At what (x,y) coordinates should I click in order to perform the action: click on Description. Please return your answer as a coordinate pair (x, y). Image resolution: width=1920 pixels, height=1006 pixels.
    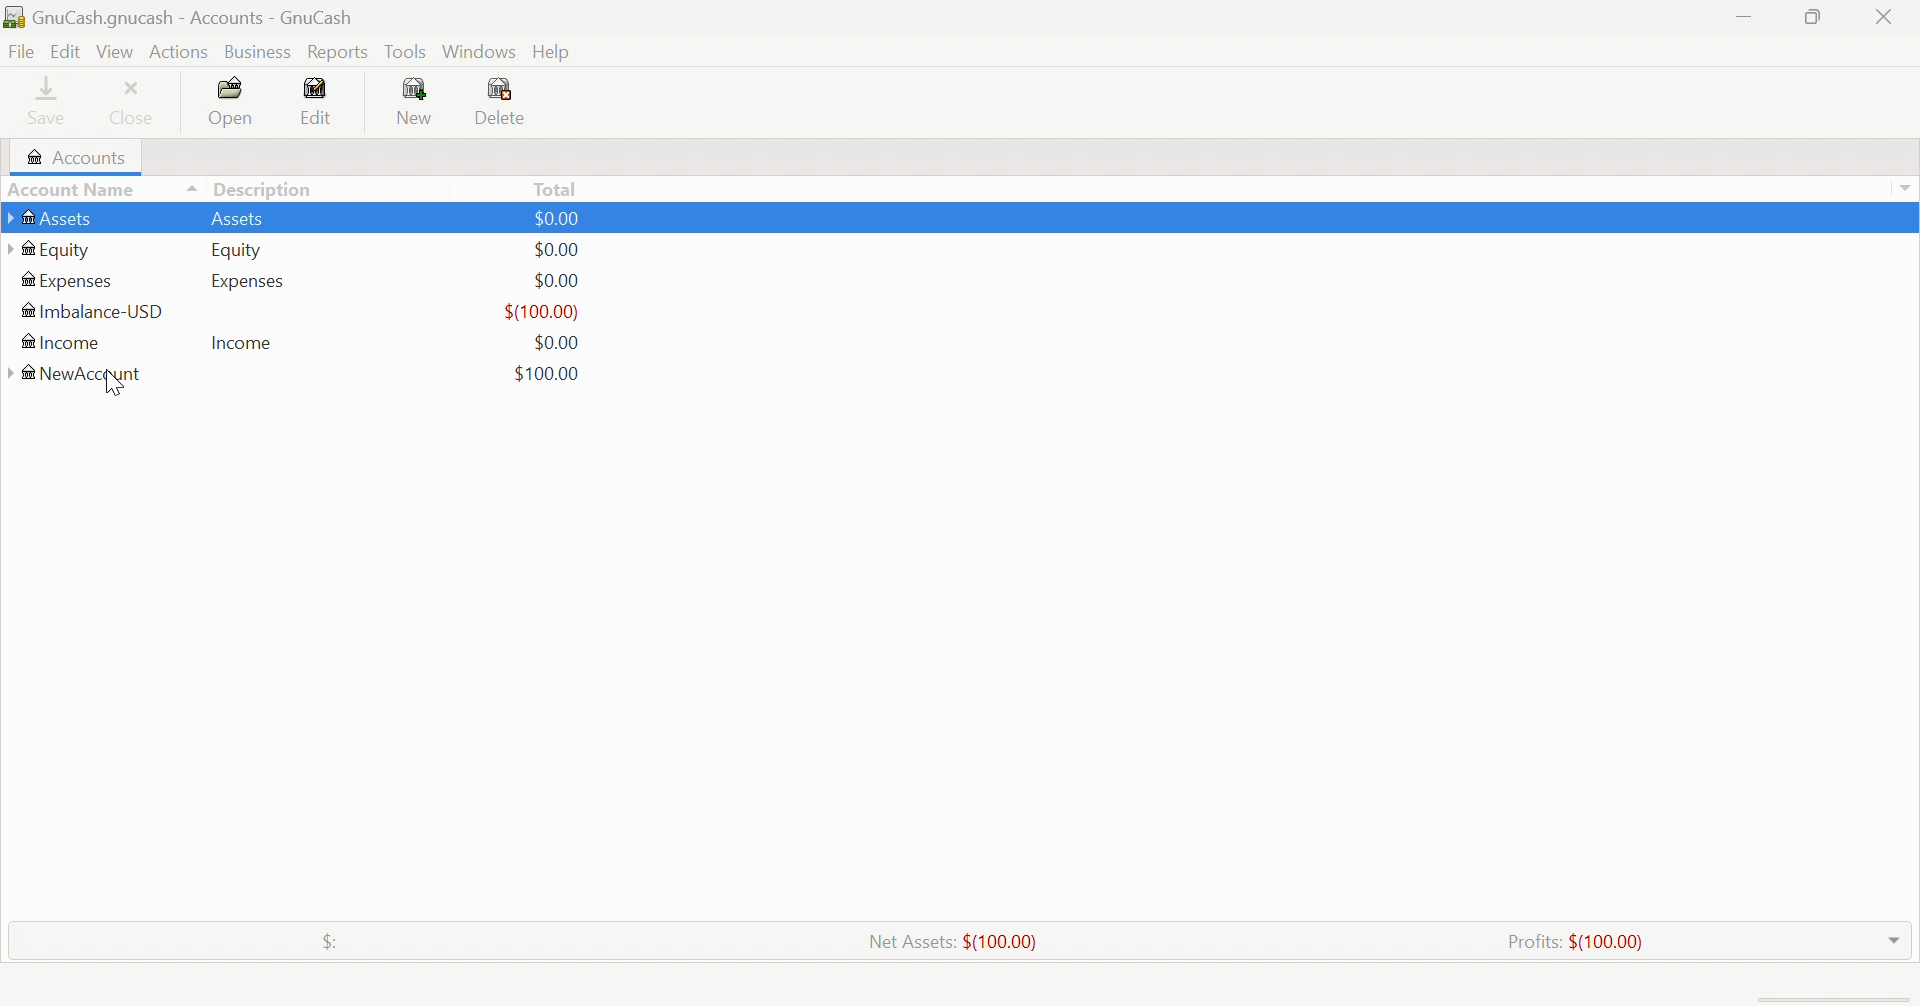
    Looking at the image, I should click on (267, 190).